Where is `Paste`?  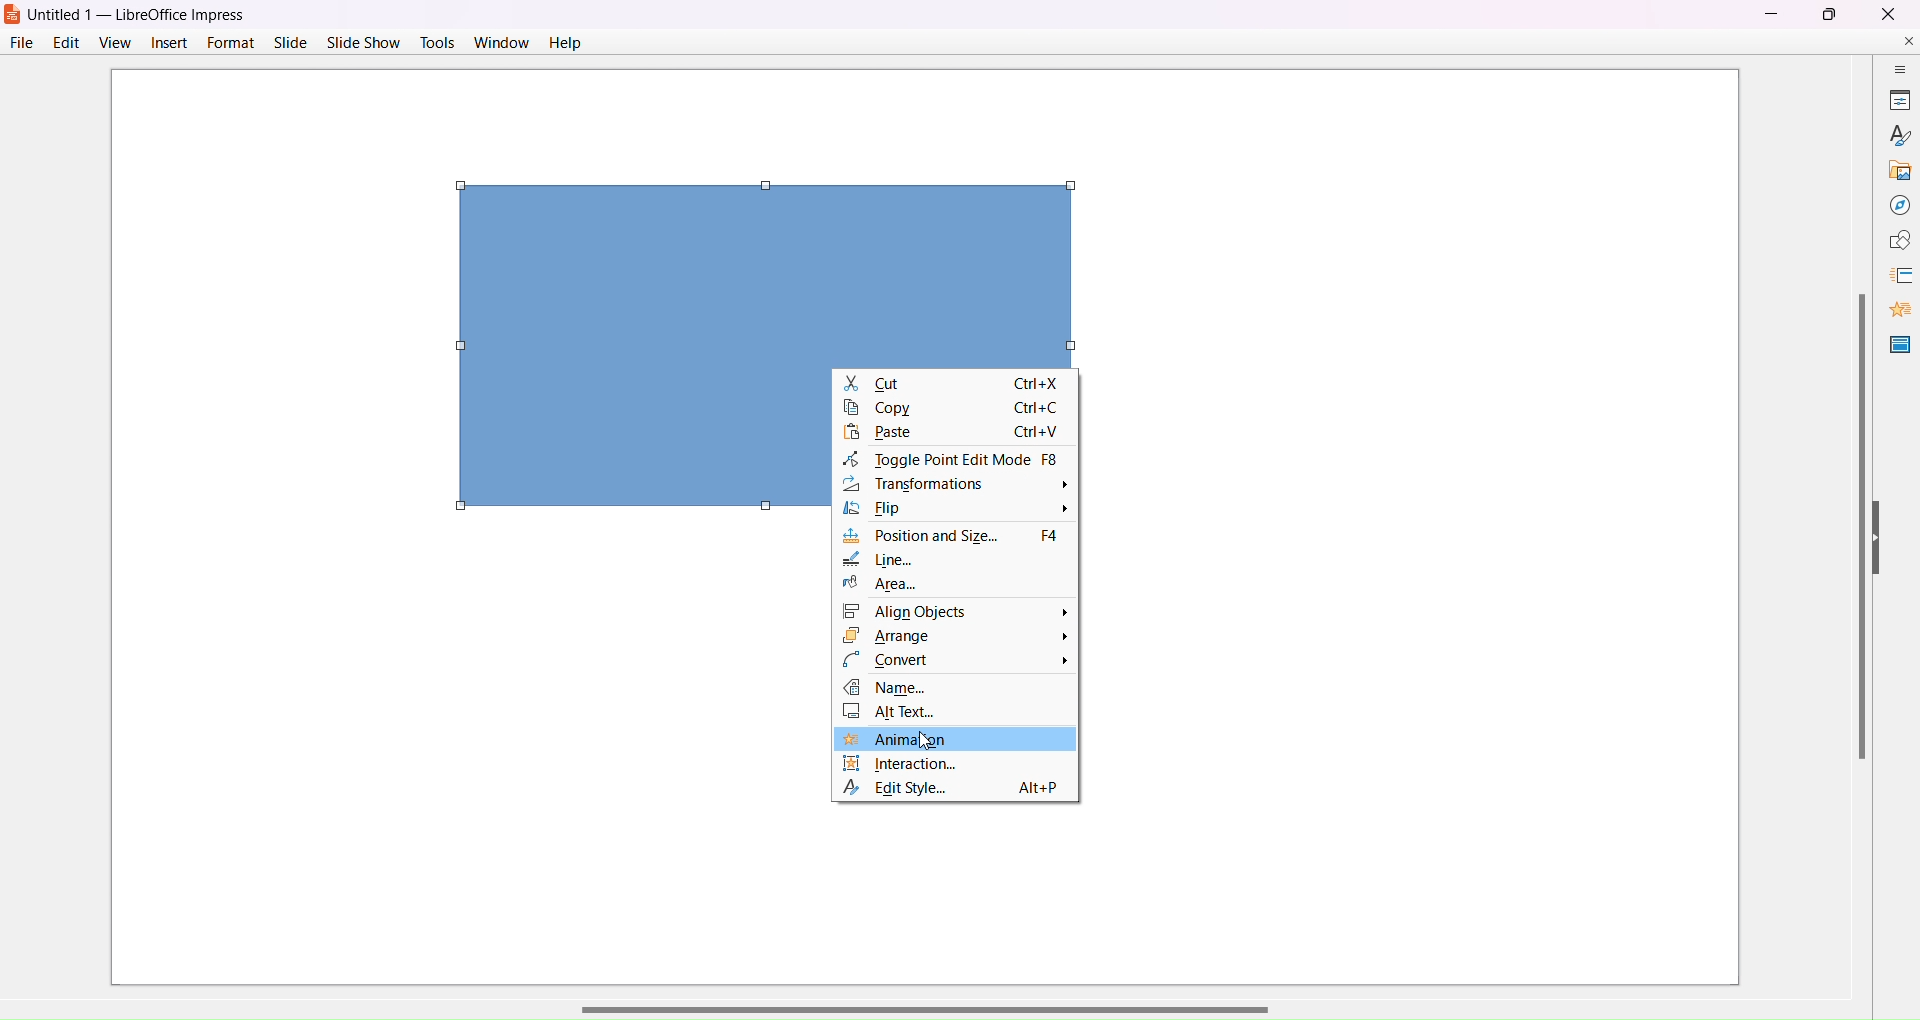
Paste is located at coordinates (949, 434).